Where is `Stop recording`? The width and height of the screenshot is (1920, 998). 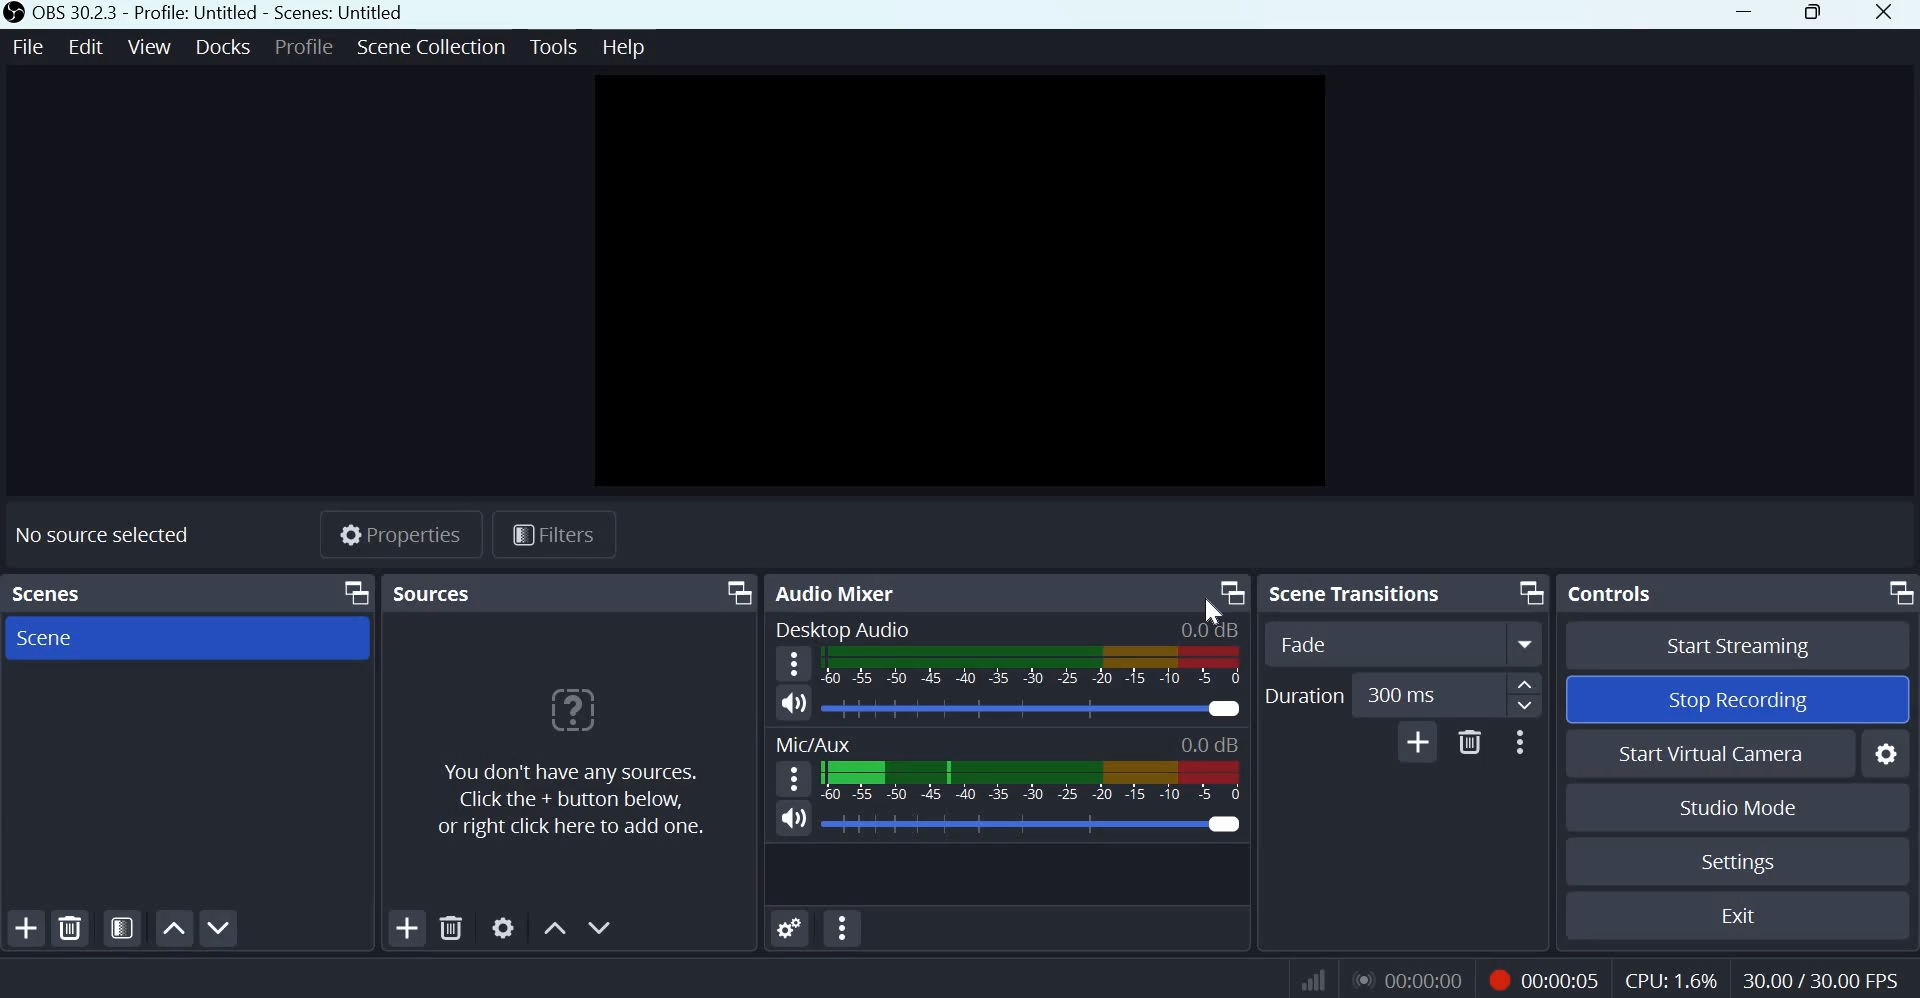
Stop recording is located at coordinates (1733, 702).